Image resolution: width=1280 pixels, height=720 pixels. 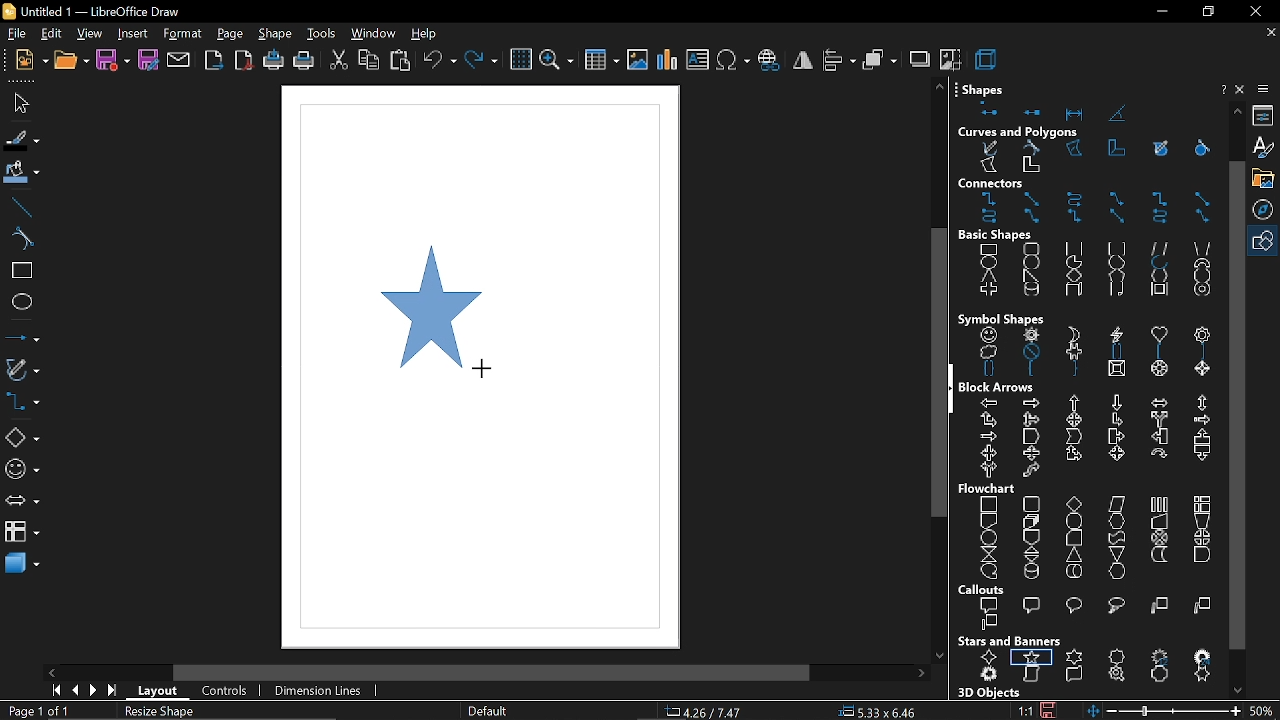 I want to click on move up, so click(x=940, y=88).